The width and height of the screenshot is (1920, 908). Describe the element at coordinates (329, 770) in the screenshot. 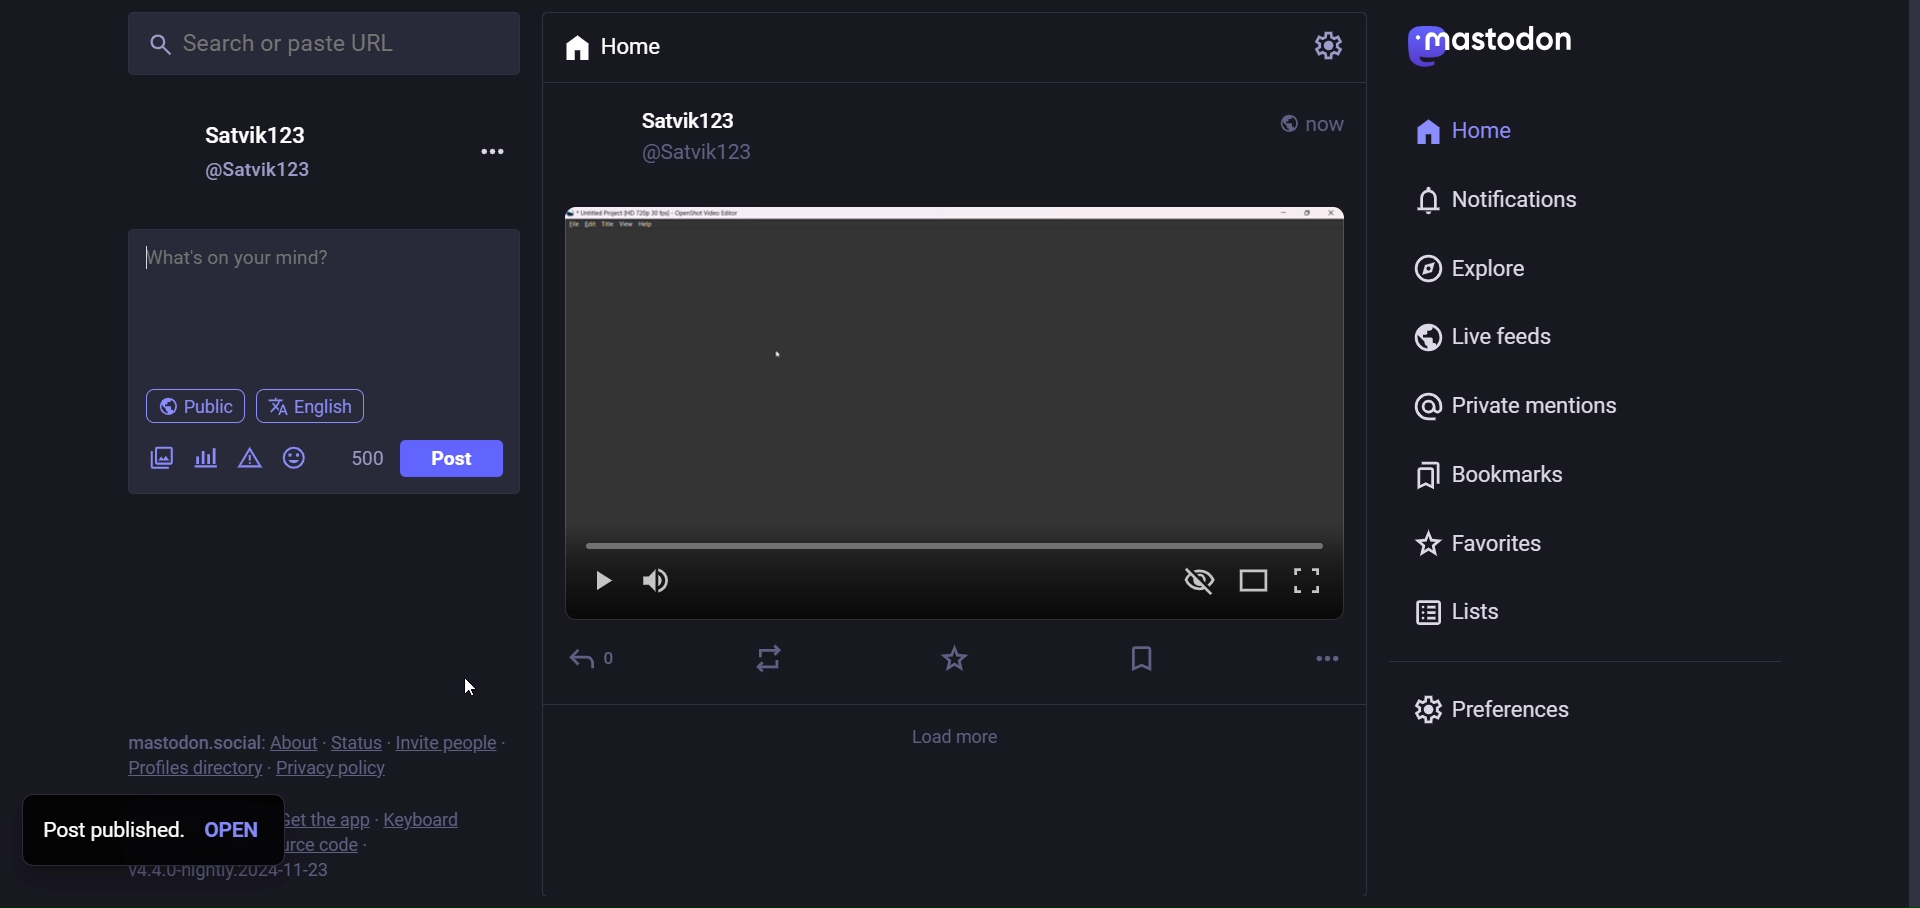

I see `privacy policy` at that location.